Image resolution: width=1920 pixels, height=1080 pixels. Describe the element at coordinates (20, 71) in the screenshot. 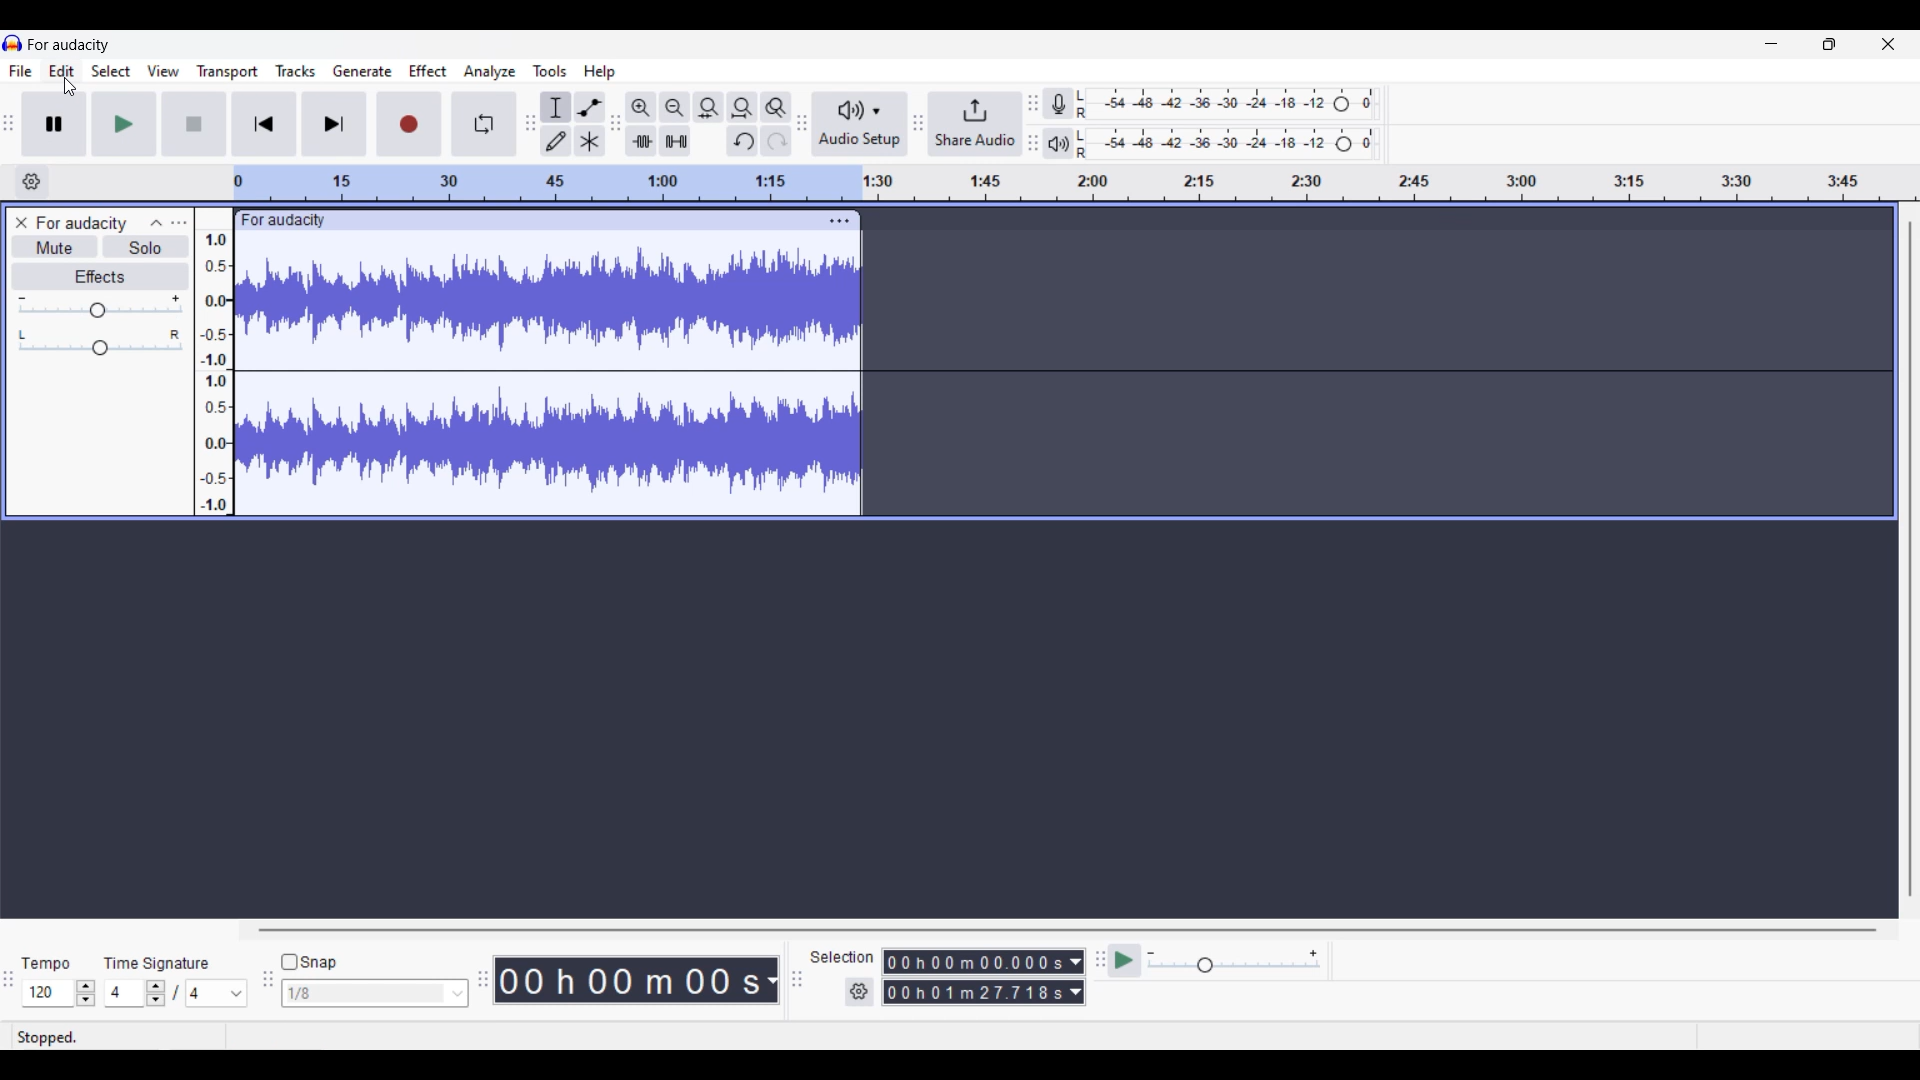

I see `File menu` at that location.